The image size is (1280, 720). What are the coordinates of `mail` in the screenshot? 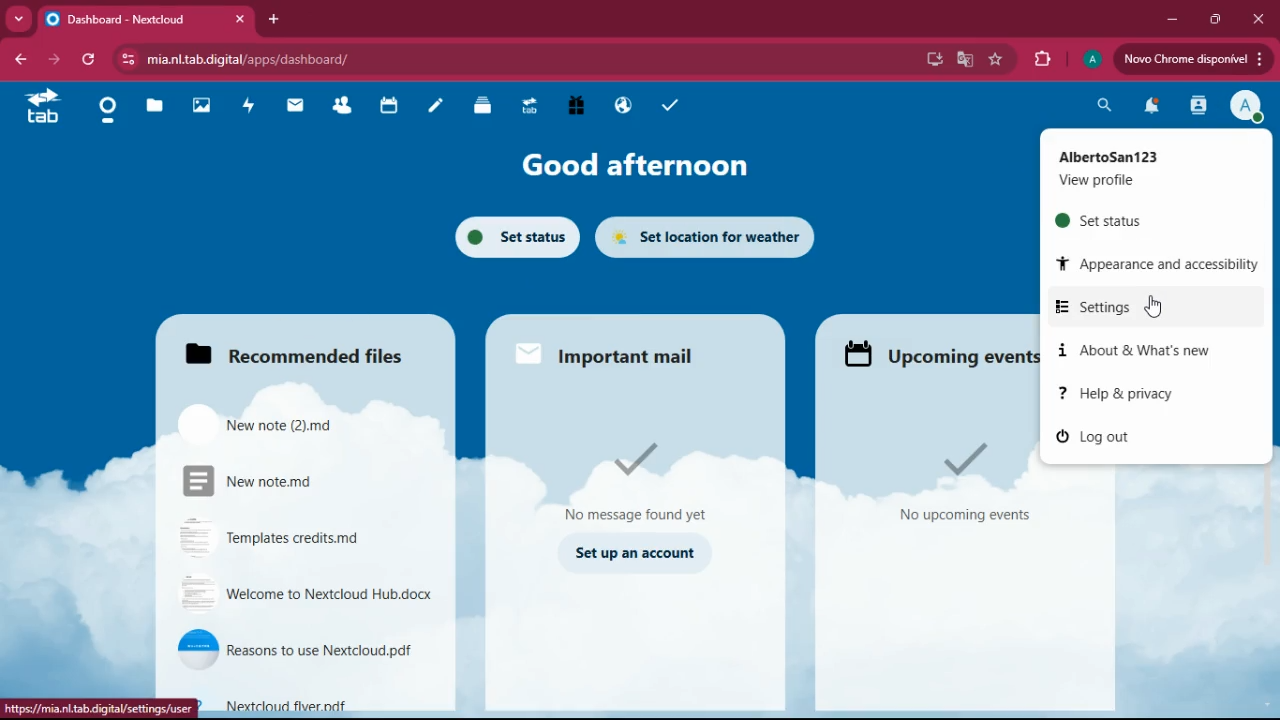 It's located at (598, 352).